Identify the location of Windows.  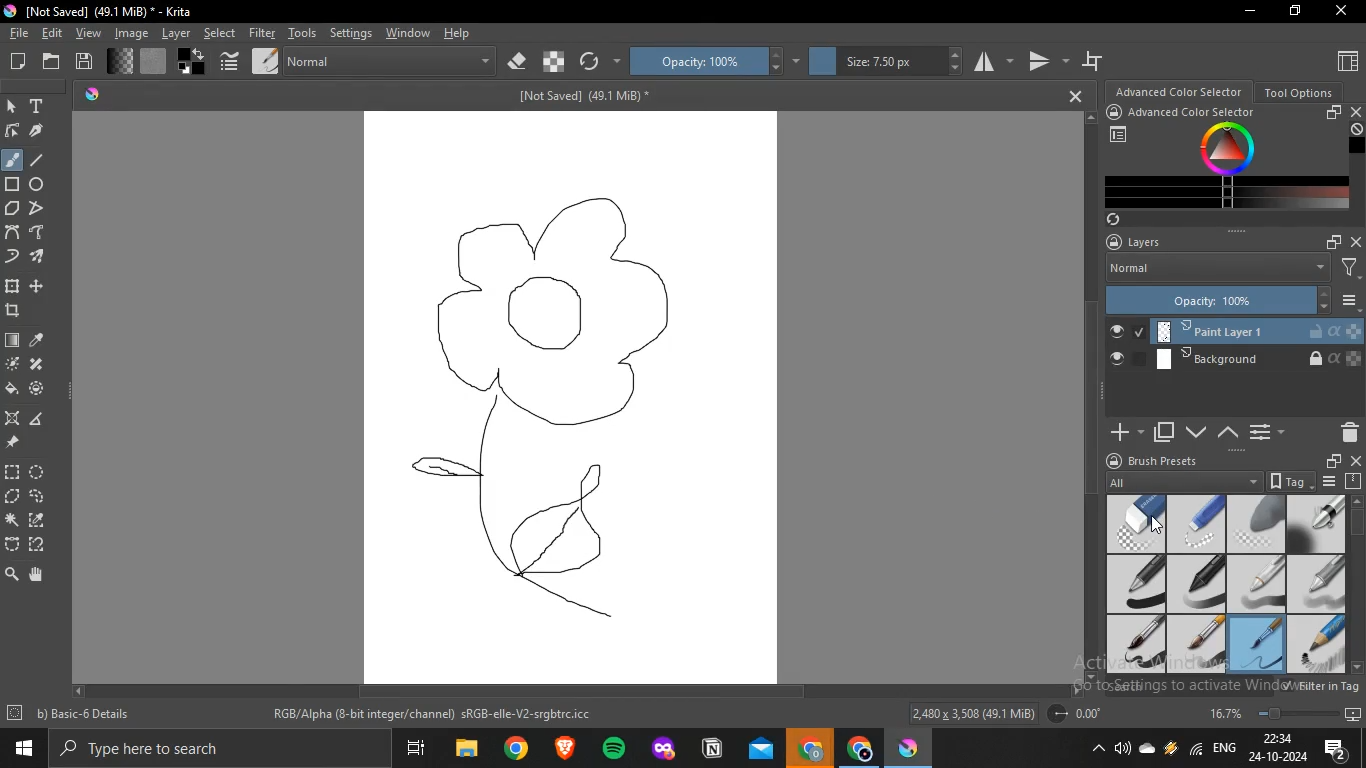
(20, 748).